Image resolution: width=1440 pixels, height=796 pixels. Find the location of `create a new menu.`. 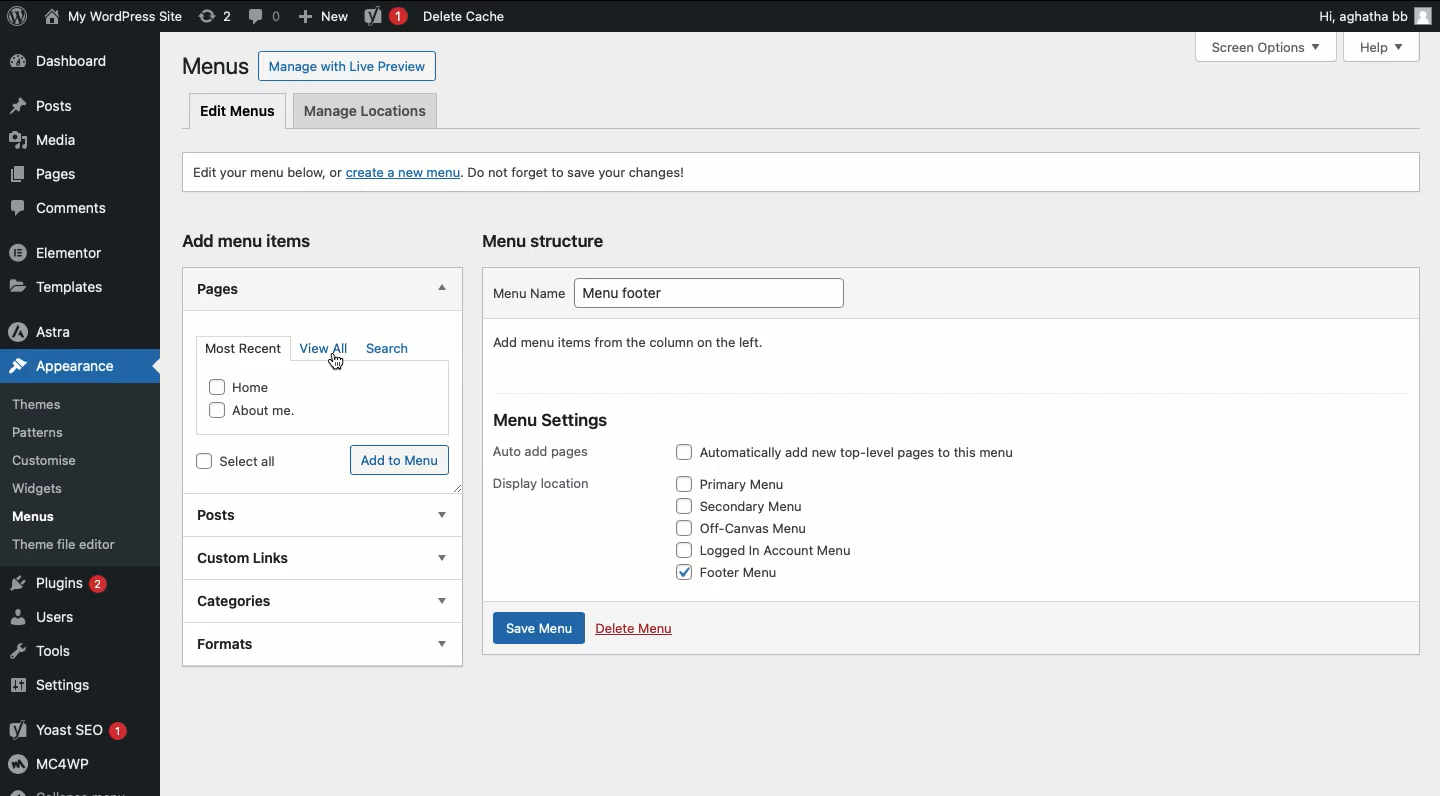

create a new menu. is located at coordinates (404, 174).